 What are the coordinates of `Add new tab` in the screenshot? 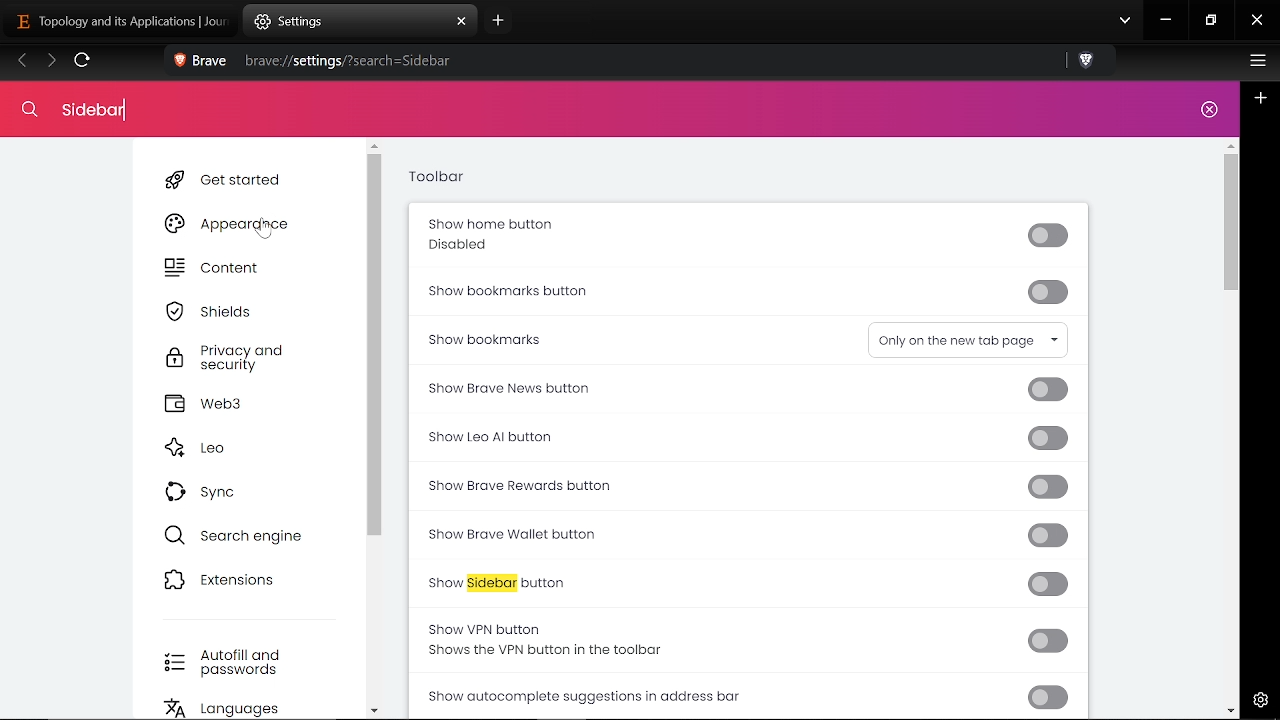 It's located at (496, 24).